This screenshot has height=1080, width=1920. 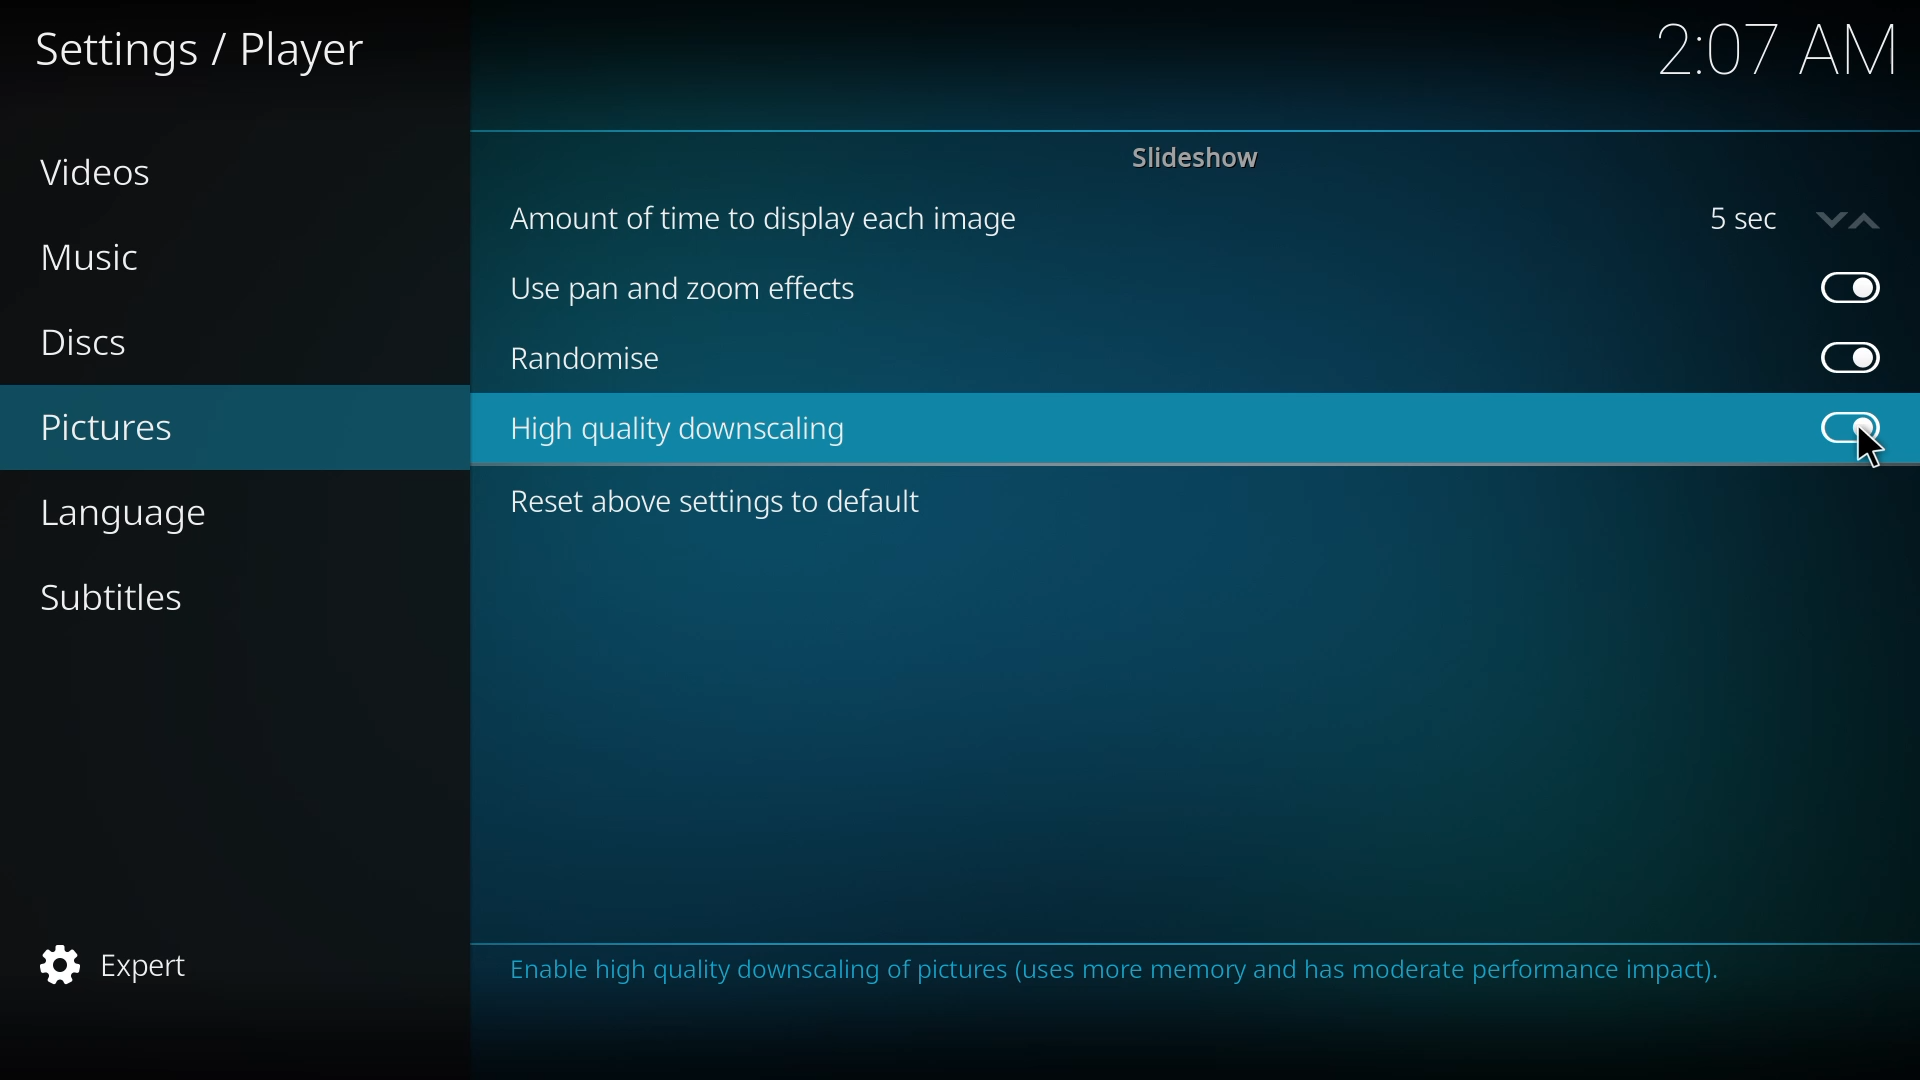 I want to click on videos, so click(x=100, y=172).